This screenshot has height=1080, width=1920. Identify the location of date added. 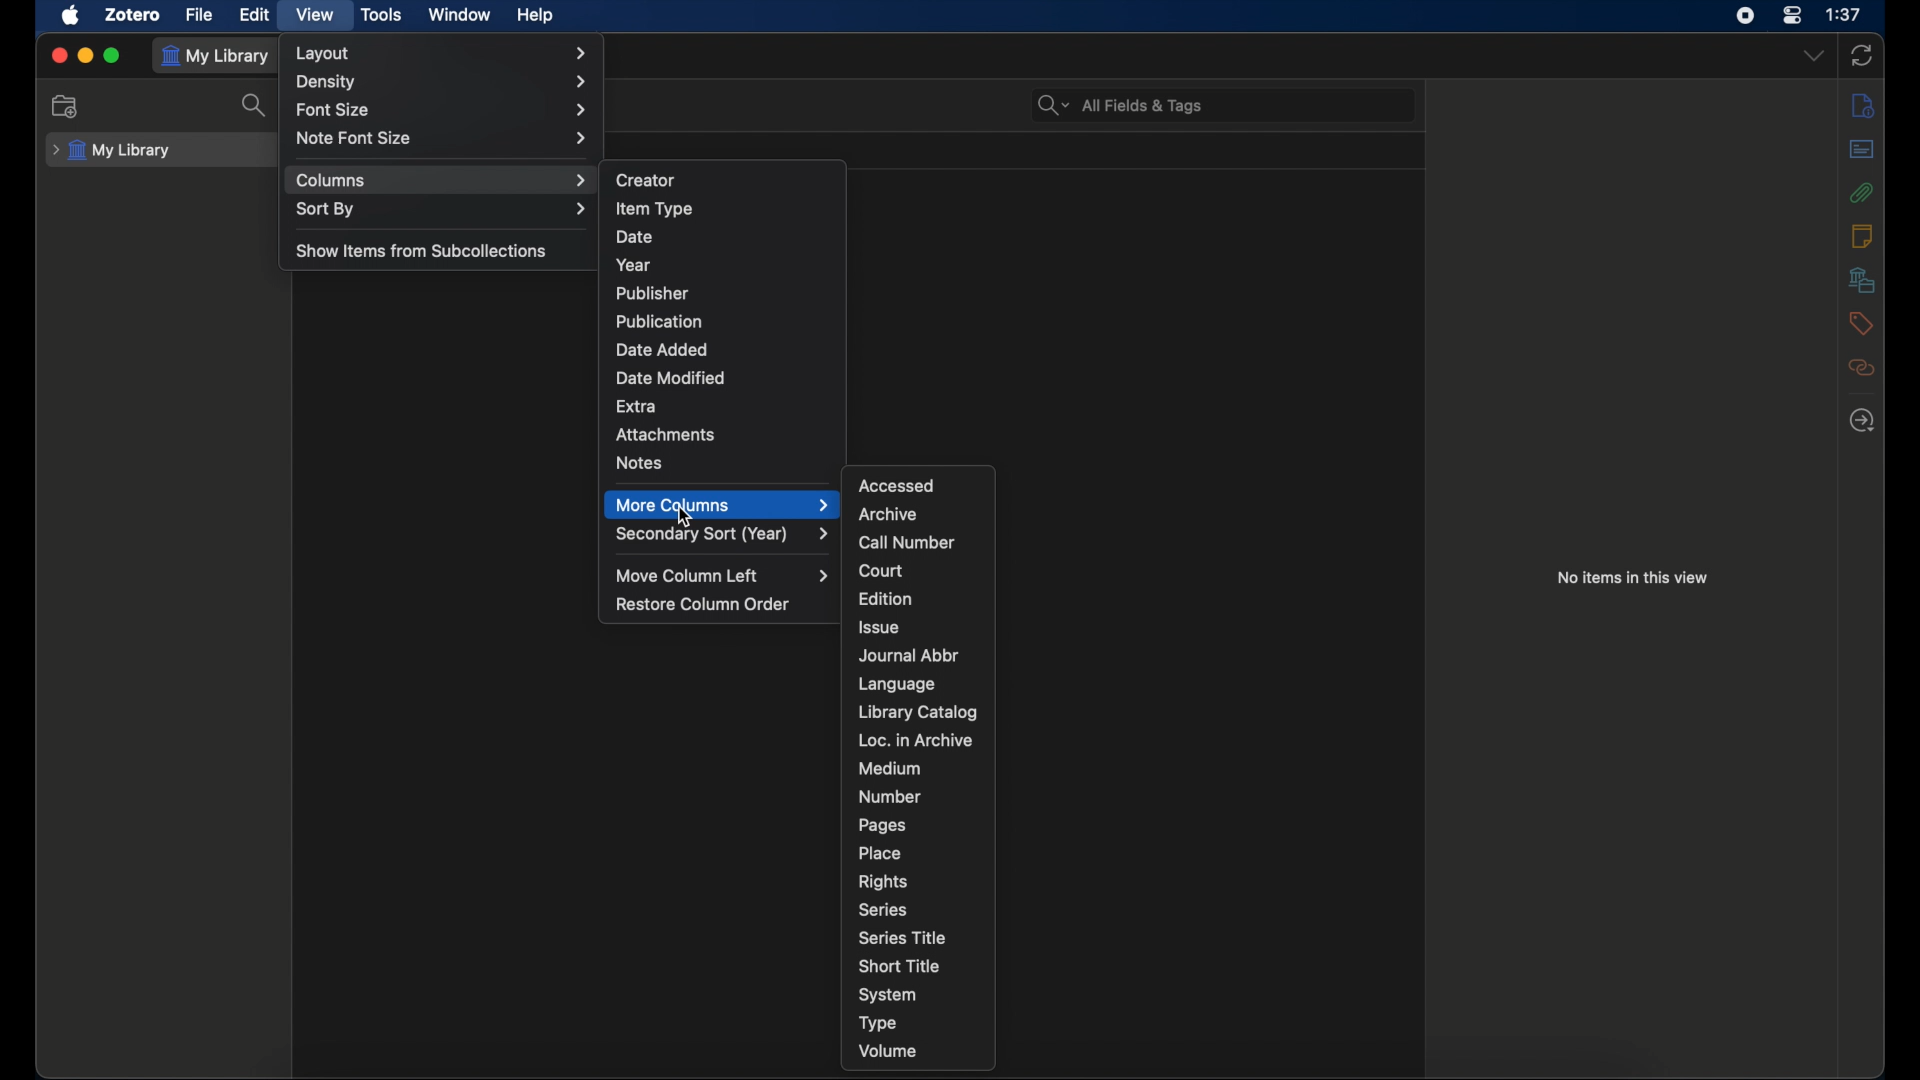
(661, 348).